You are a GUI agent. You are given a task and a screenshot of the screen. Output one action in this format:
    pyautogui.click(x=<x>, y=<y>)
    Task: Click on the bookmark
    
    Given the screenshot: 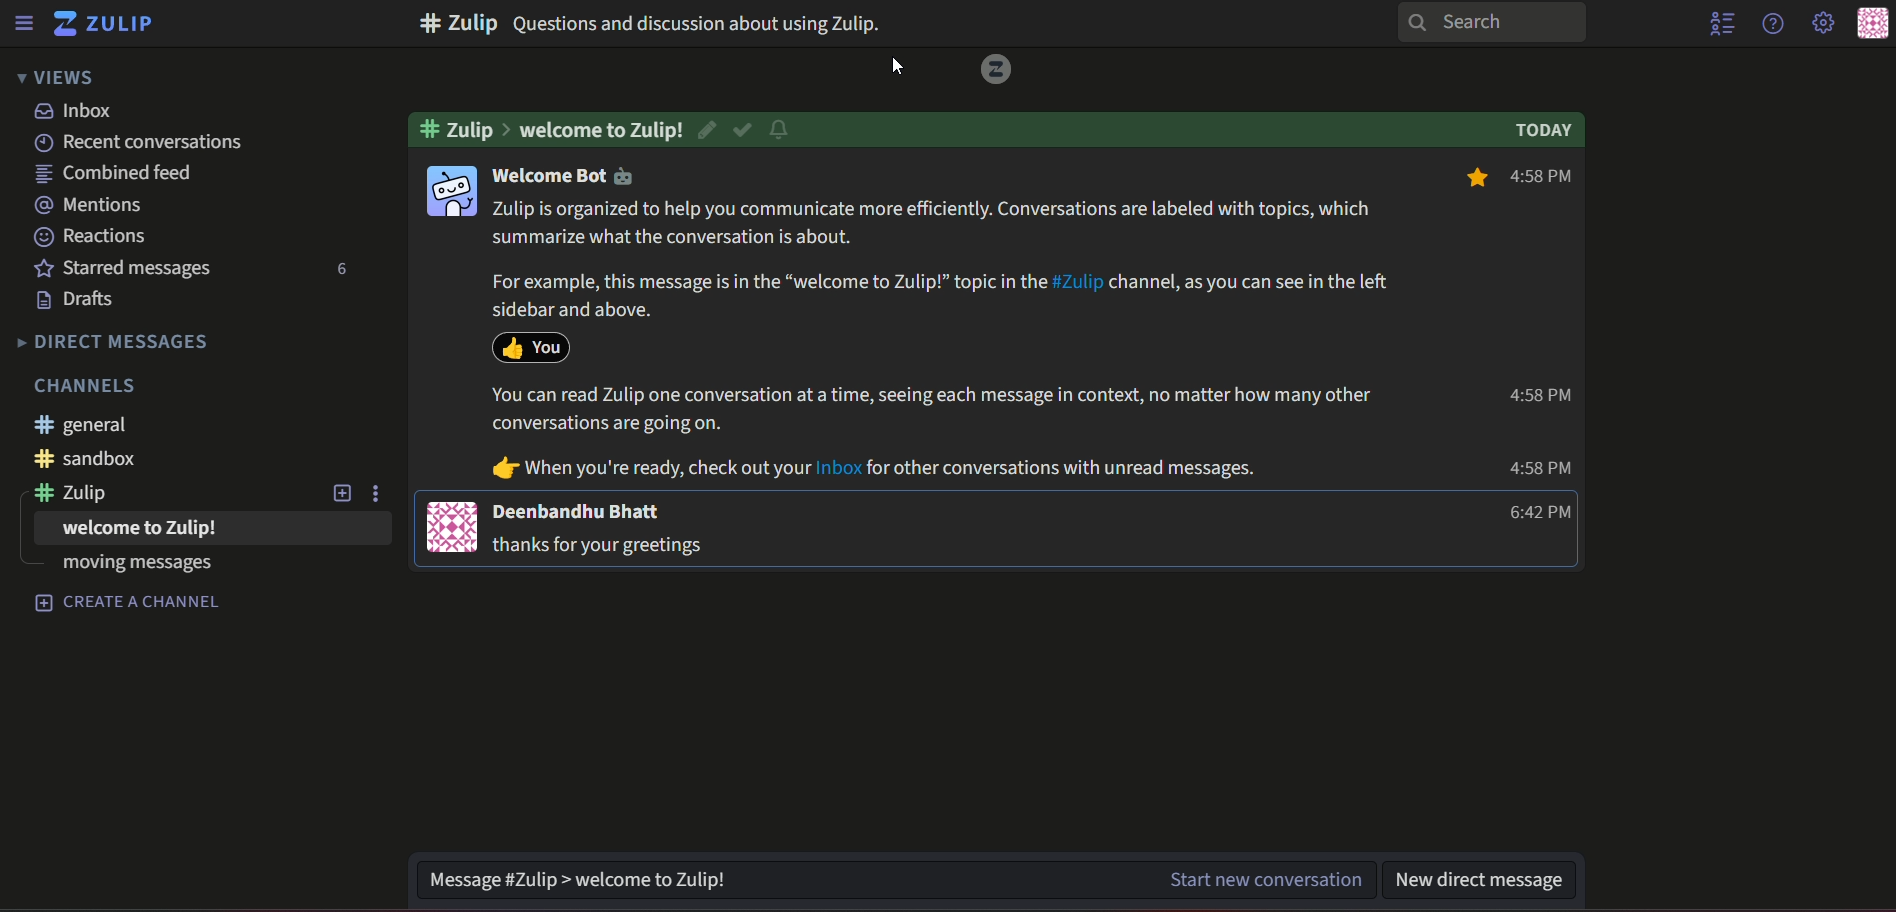 What is the action you would take?
    pyautogui.click(x=1483, y=177)
    